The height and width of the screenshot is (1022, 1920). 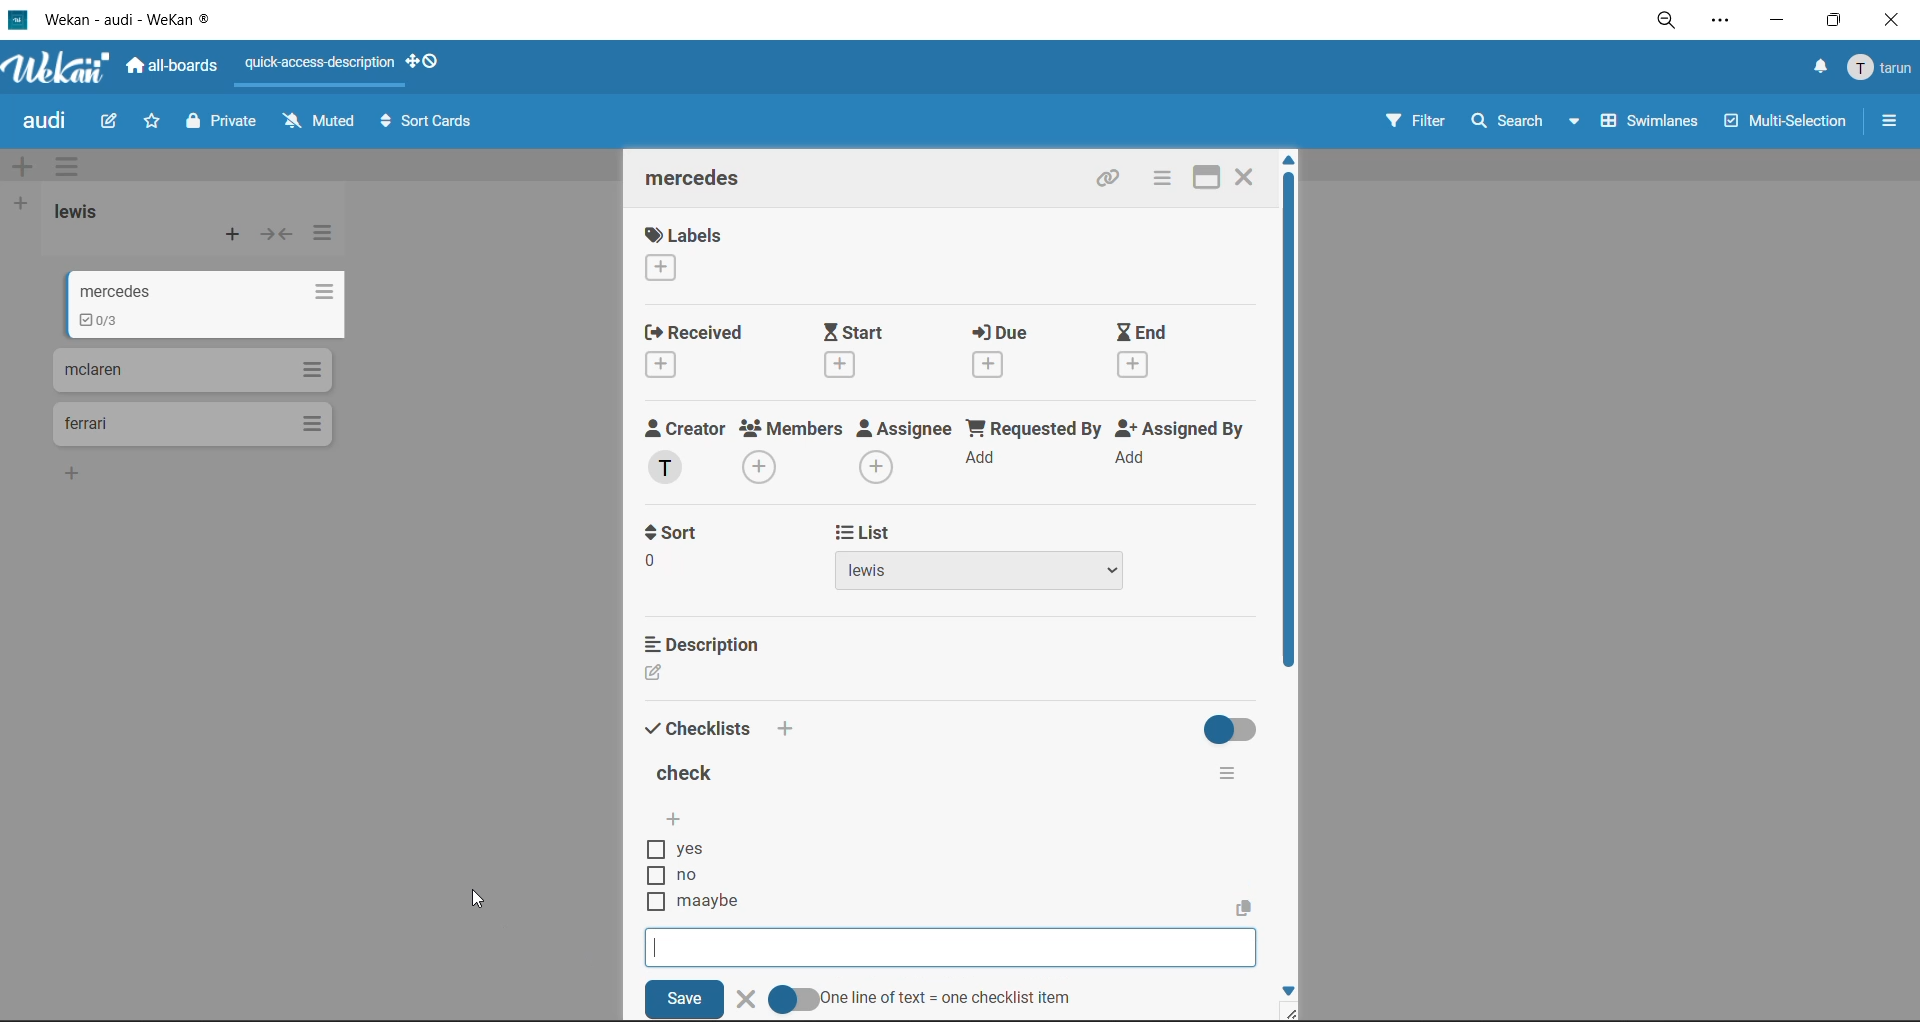 I want to click on notifications, so click(x=1817, y=69).